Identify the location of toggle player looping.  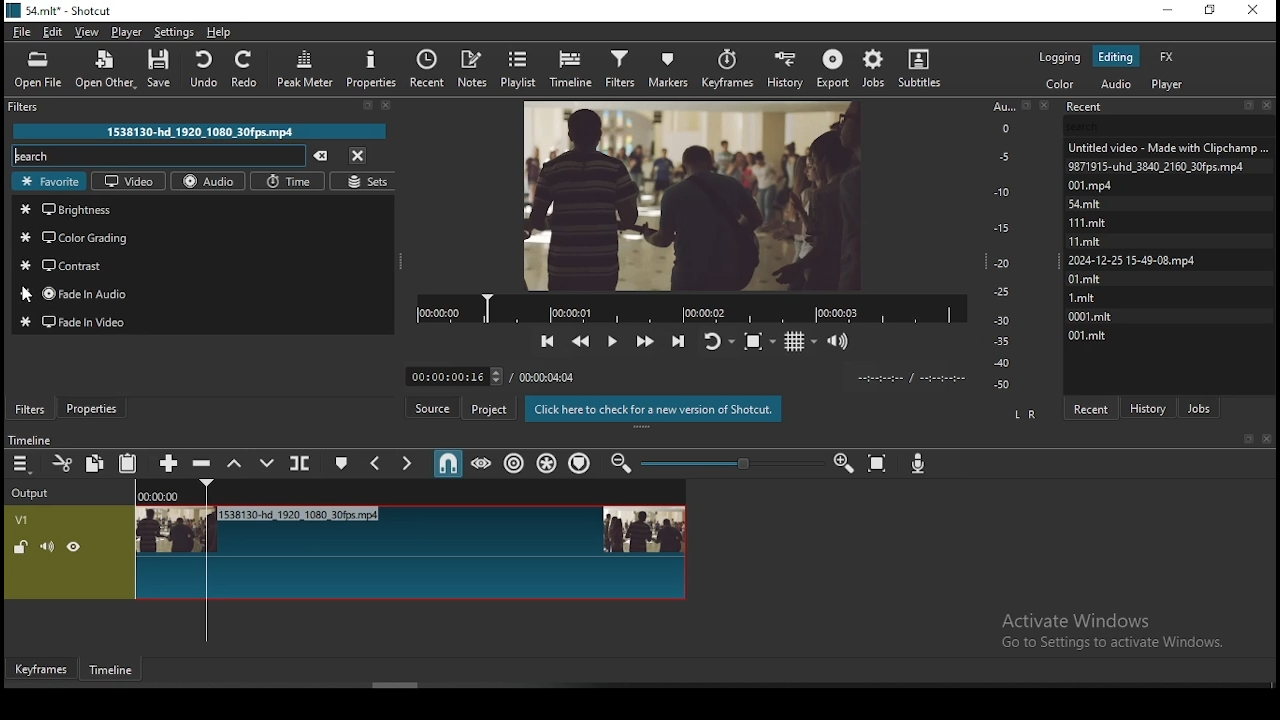
(718, 340).